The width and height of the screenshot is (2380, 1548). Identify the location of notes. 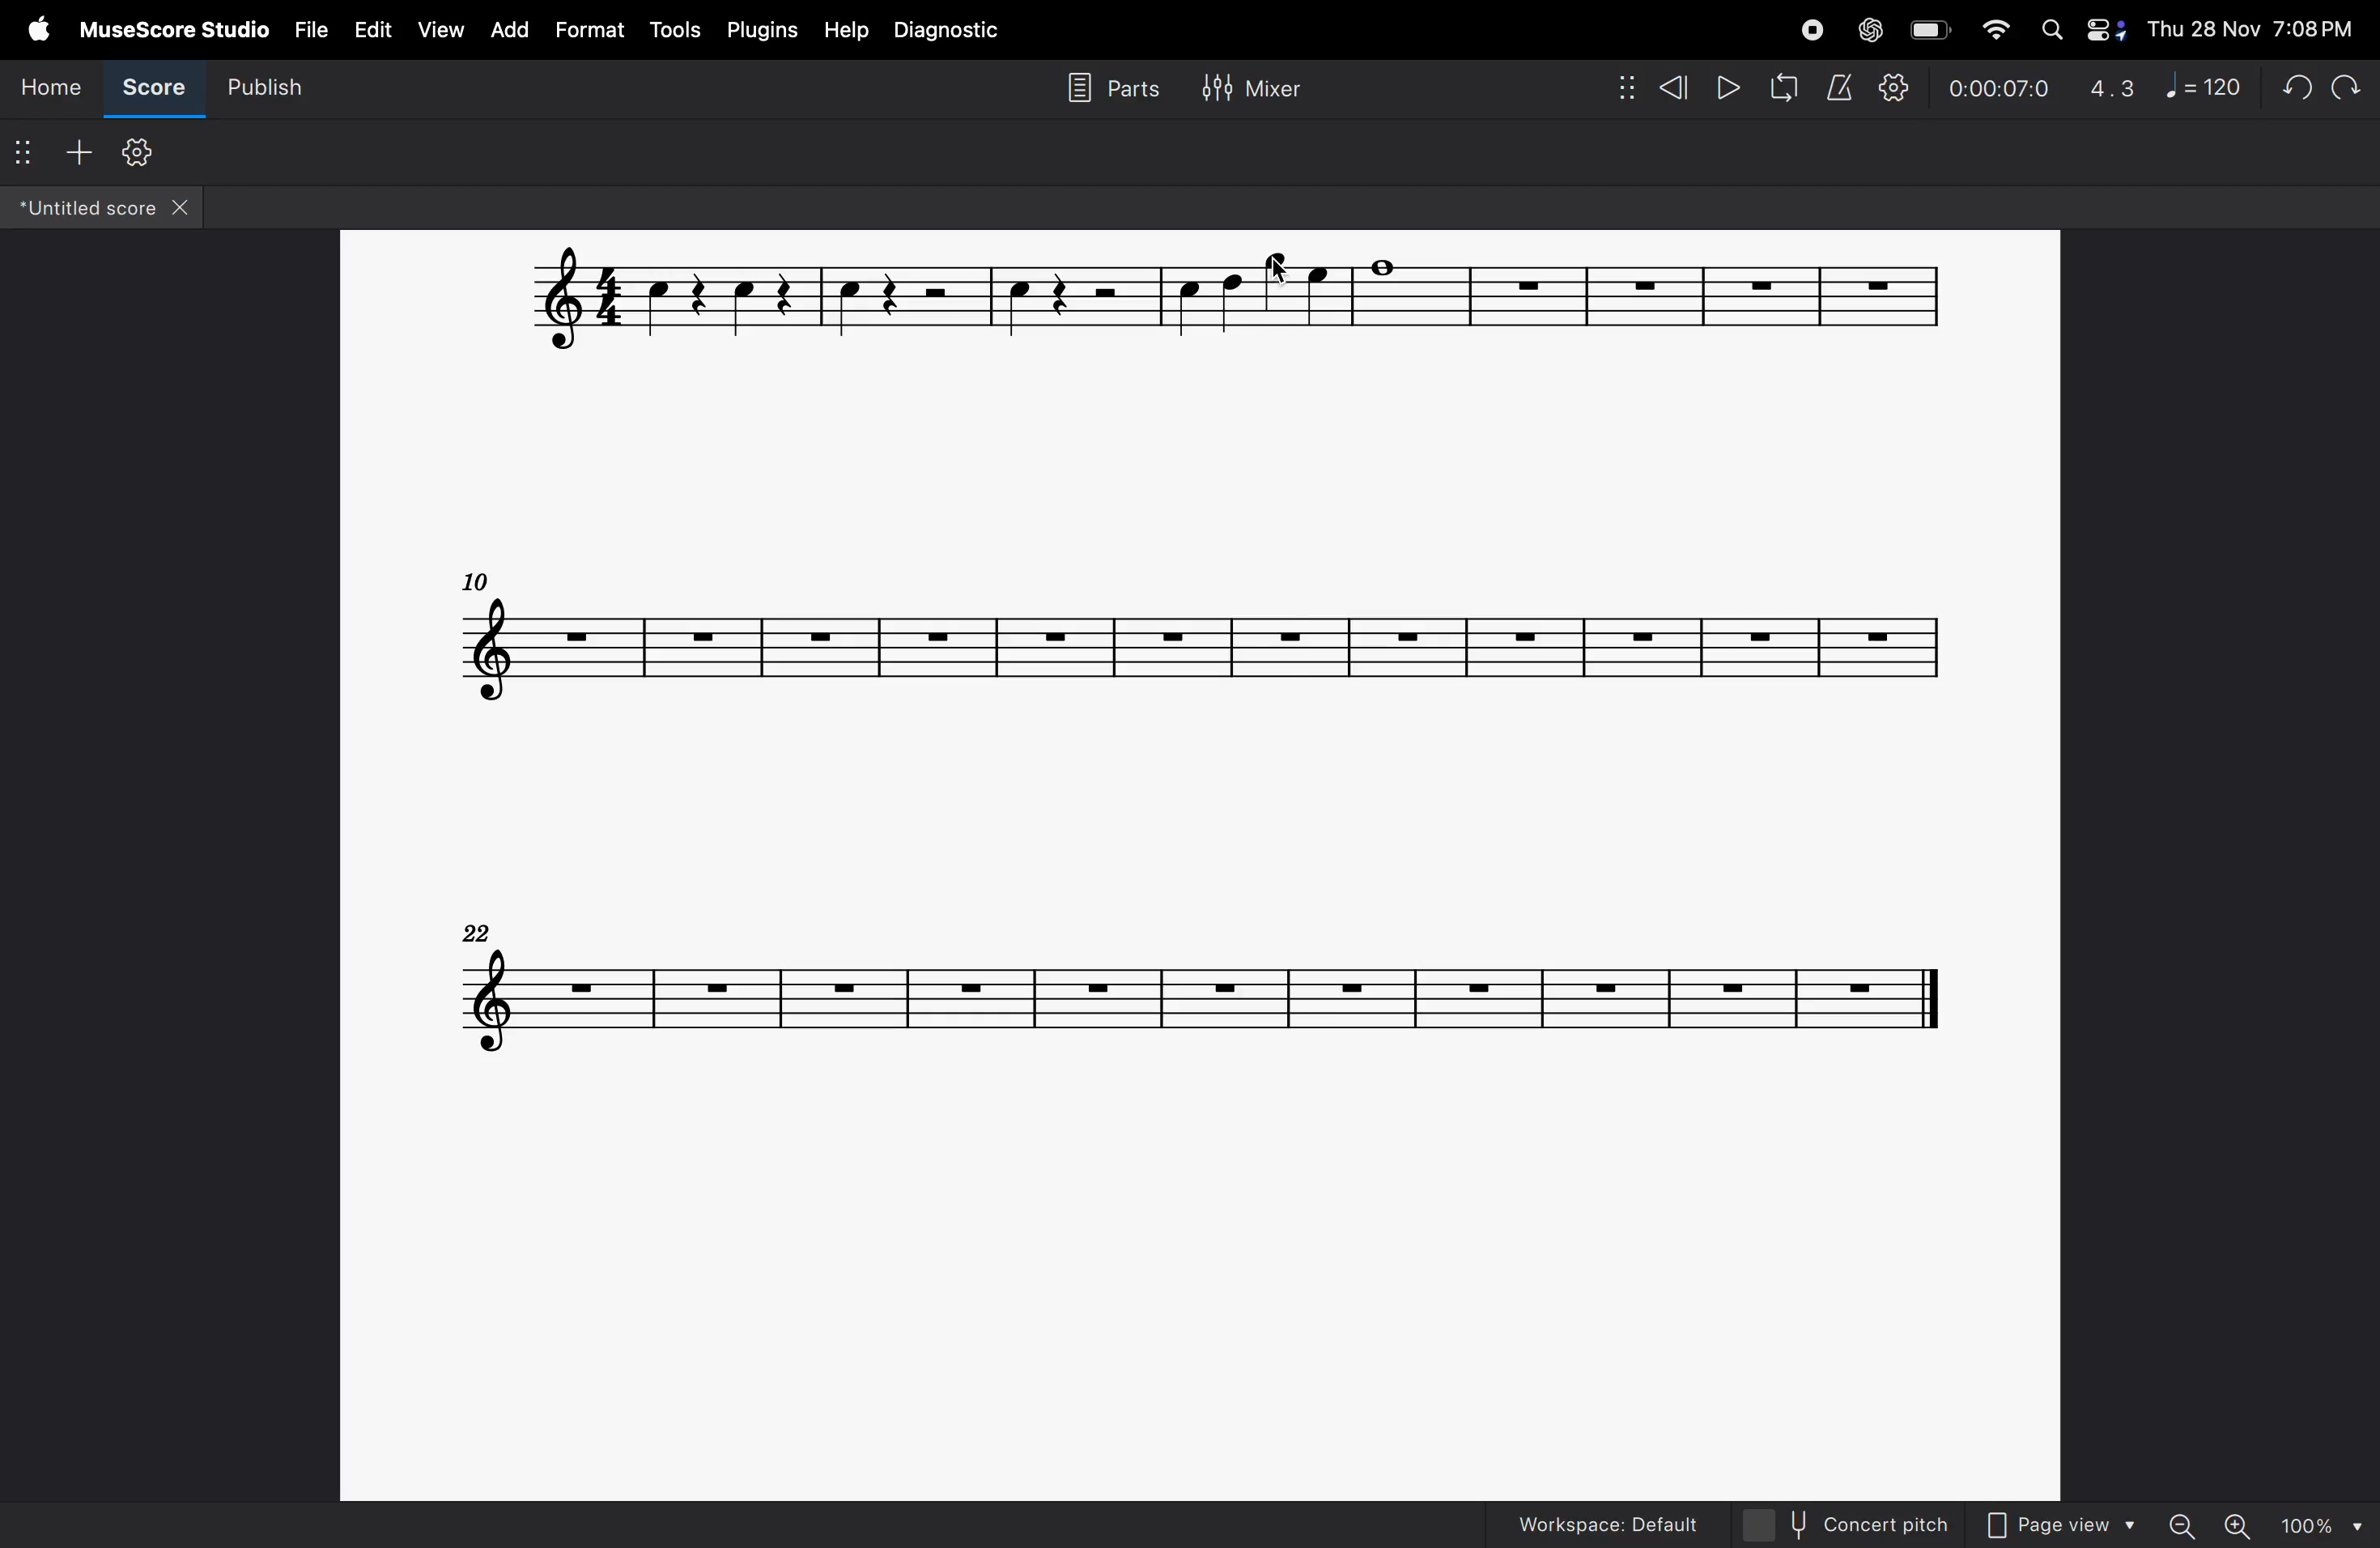
(1220, 646).